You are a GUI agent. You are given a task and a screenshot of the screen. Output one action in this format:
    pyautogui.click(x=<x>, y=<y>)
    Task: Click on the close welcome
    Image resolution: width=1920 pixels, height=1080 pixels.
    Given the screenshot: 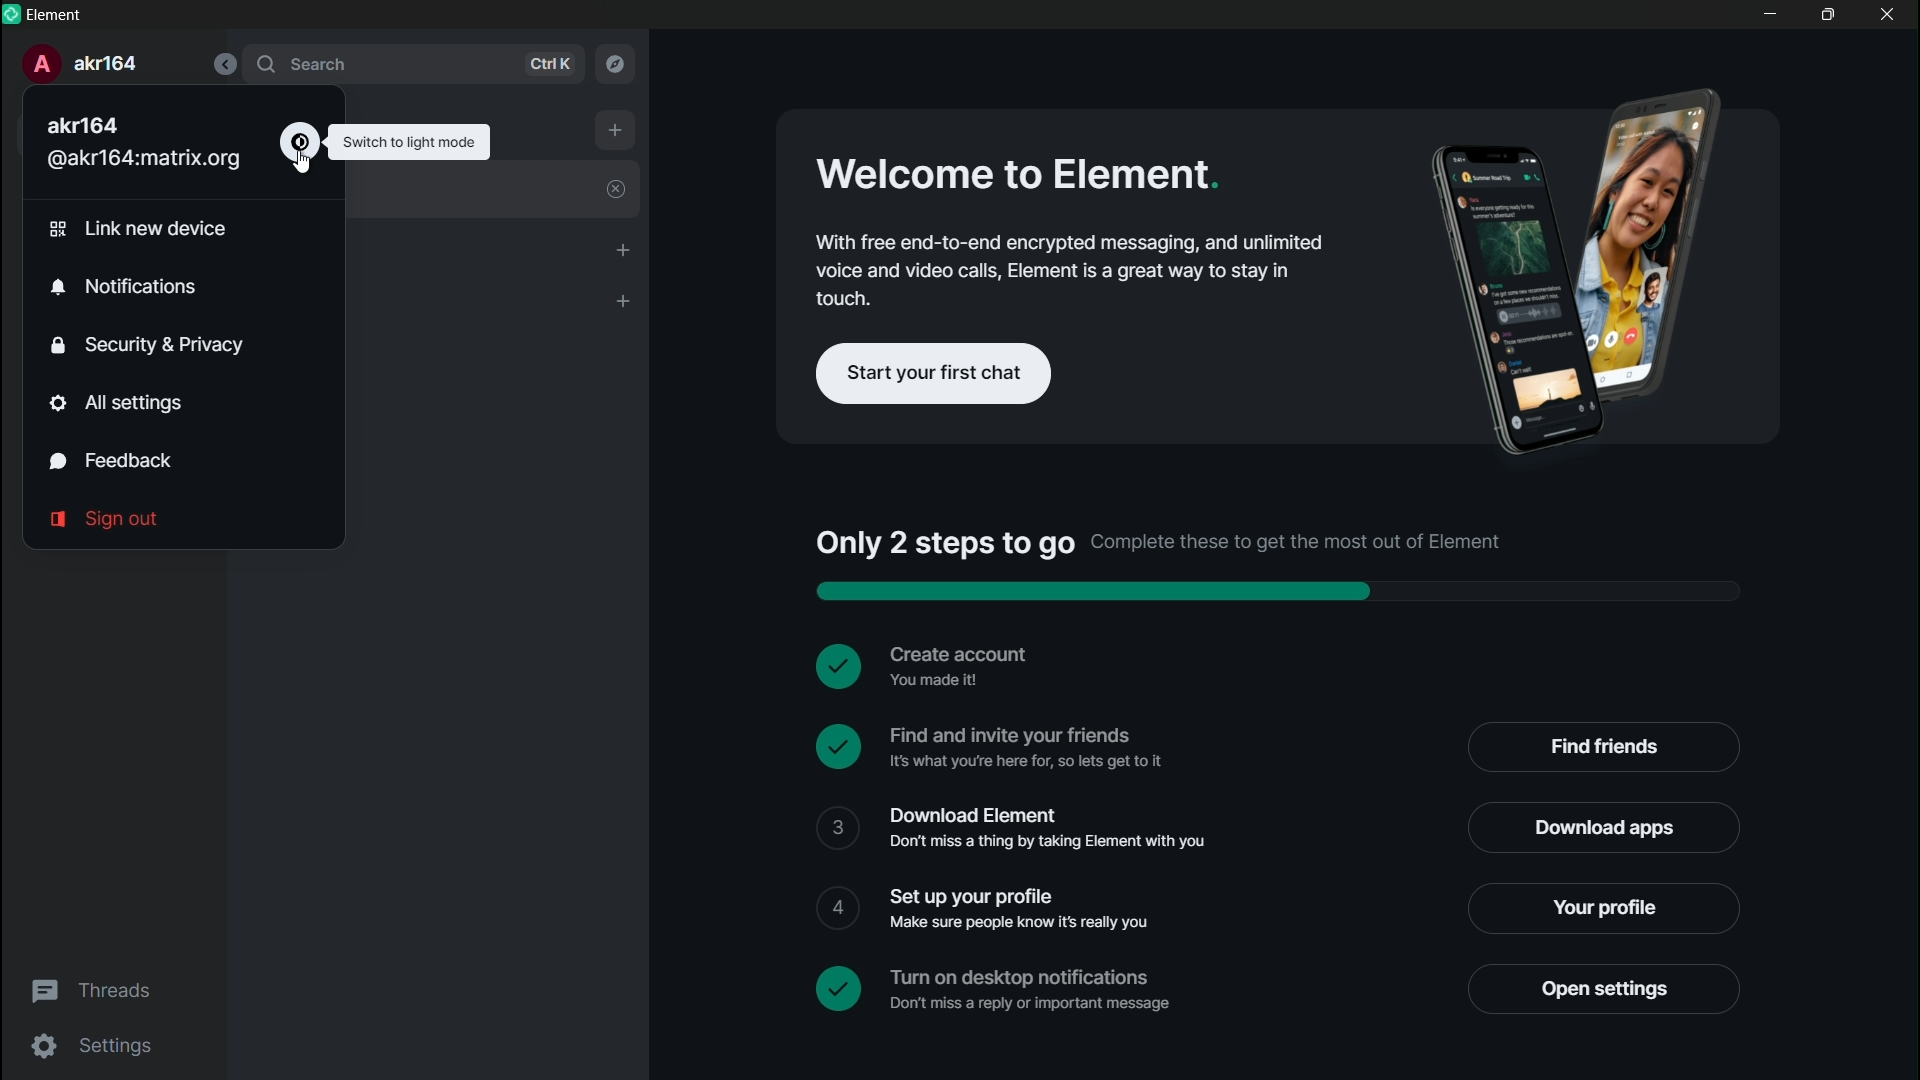 What is the action you would take?
    pyautogui.click(x=617, y=190)
    